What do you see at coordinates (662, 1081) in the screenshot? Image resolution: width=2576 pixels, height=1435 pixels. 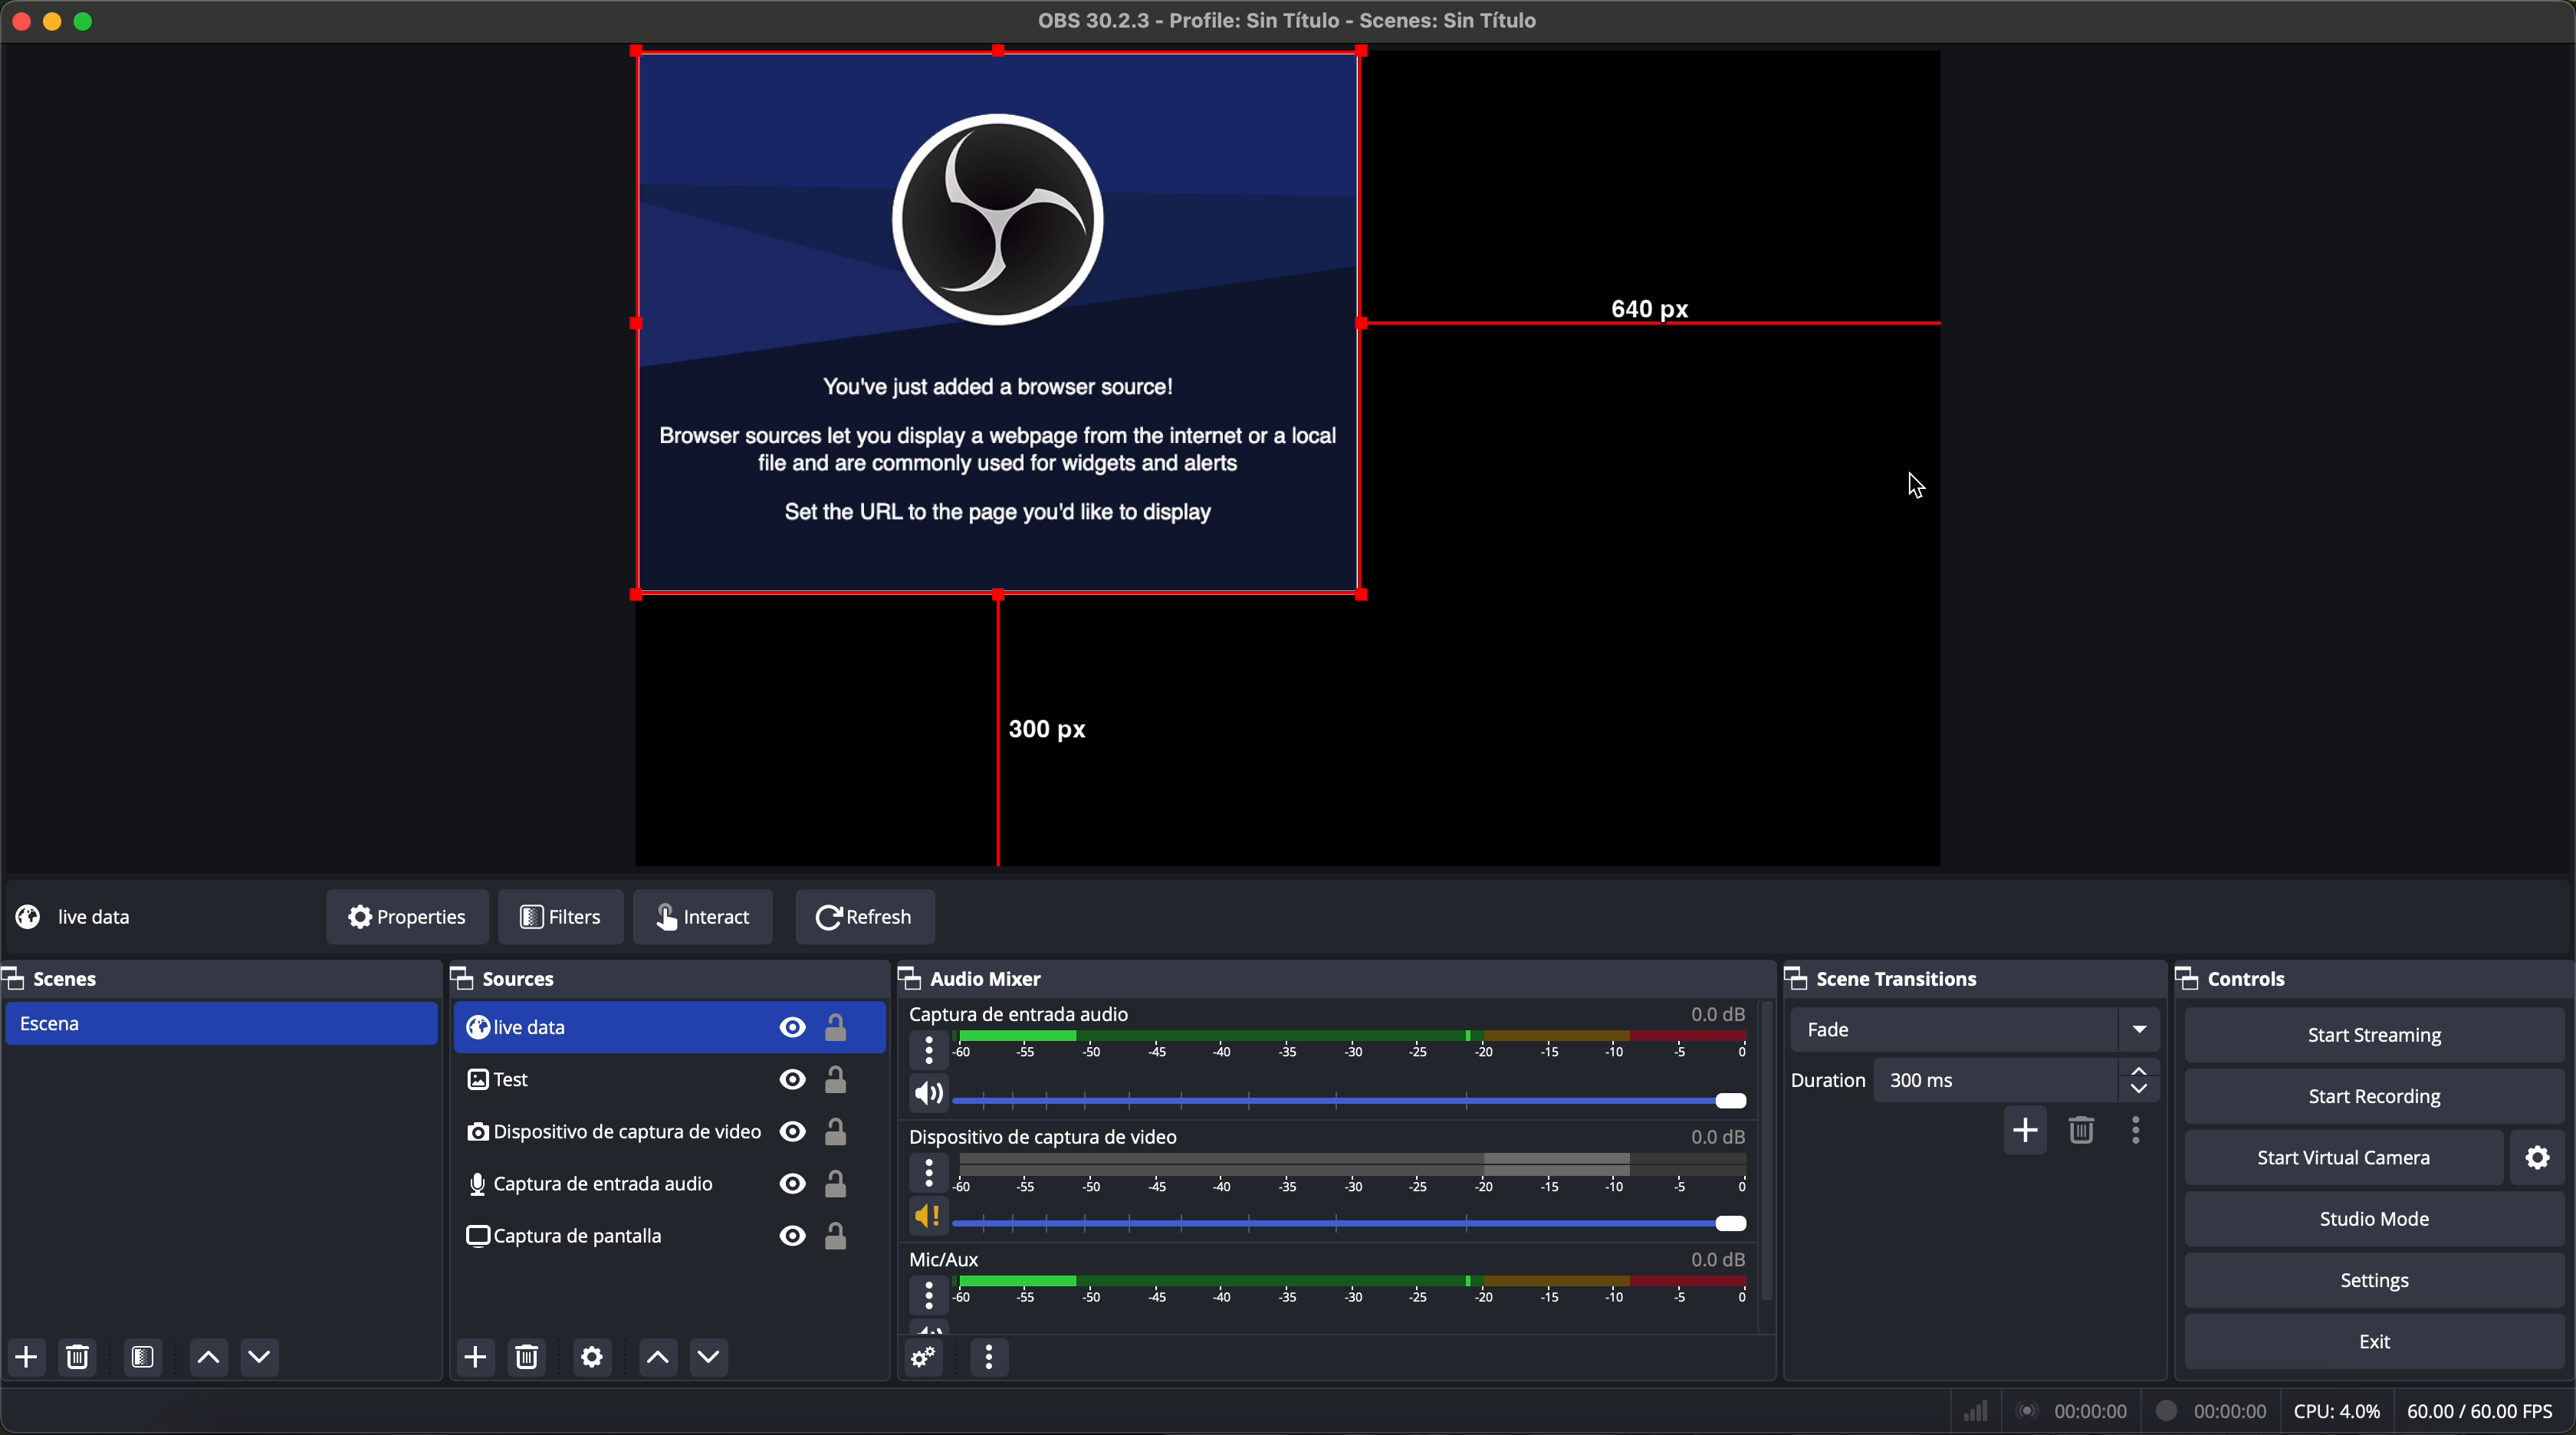 I see `video capture device` at bounding box center [662, 1081].